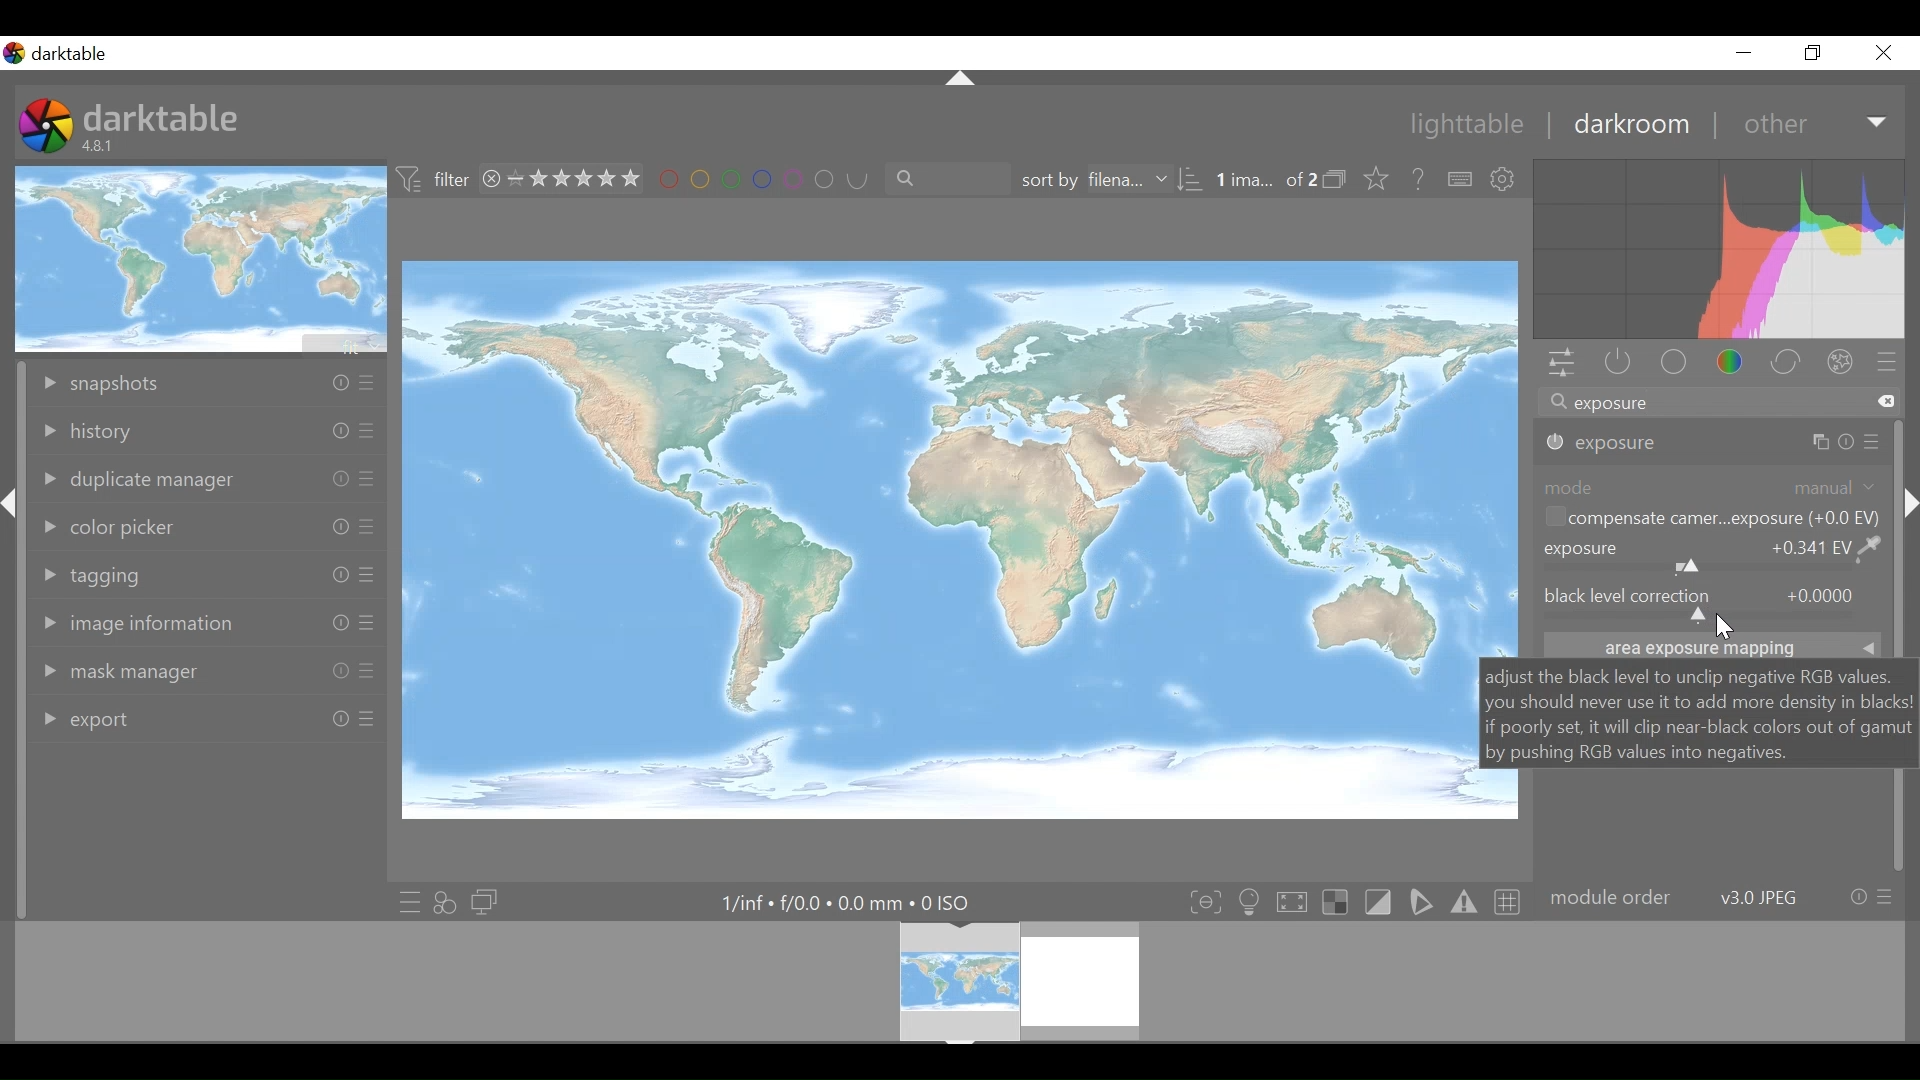  What do you see at coordinates (1840, 360) in the screenshot?
I see `effect` at bounding box center [1840, 360].